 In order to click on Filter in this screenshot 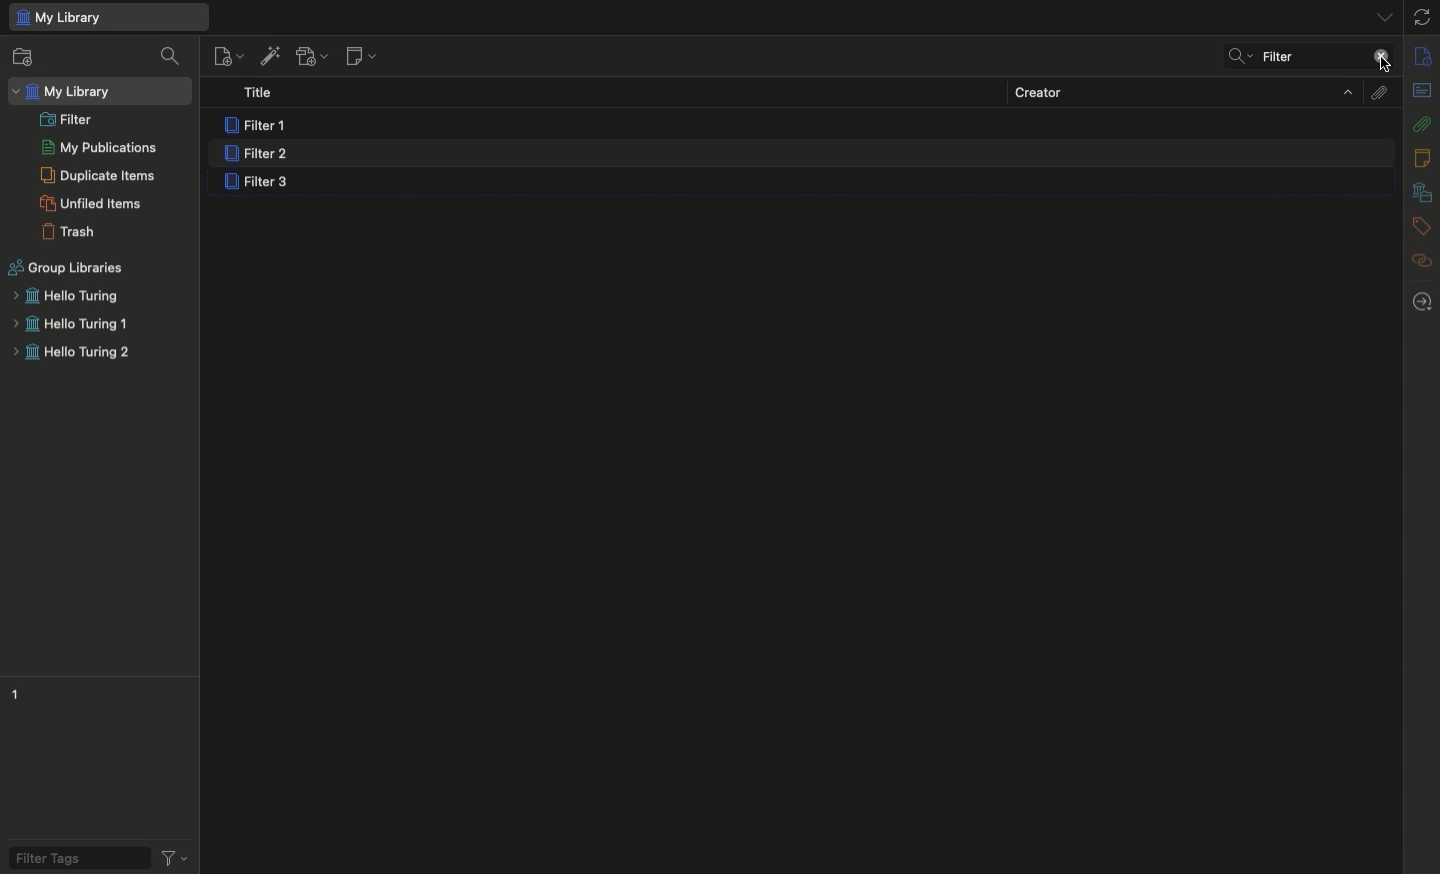, I will do `click(1316, 56)`.